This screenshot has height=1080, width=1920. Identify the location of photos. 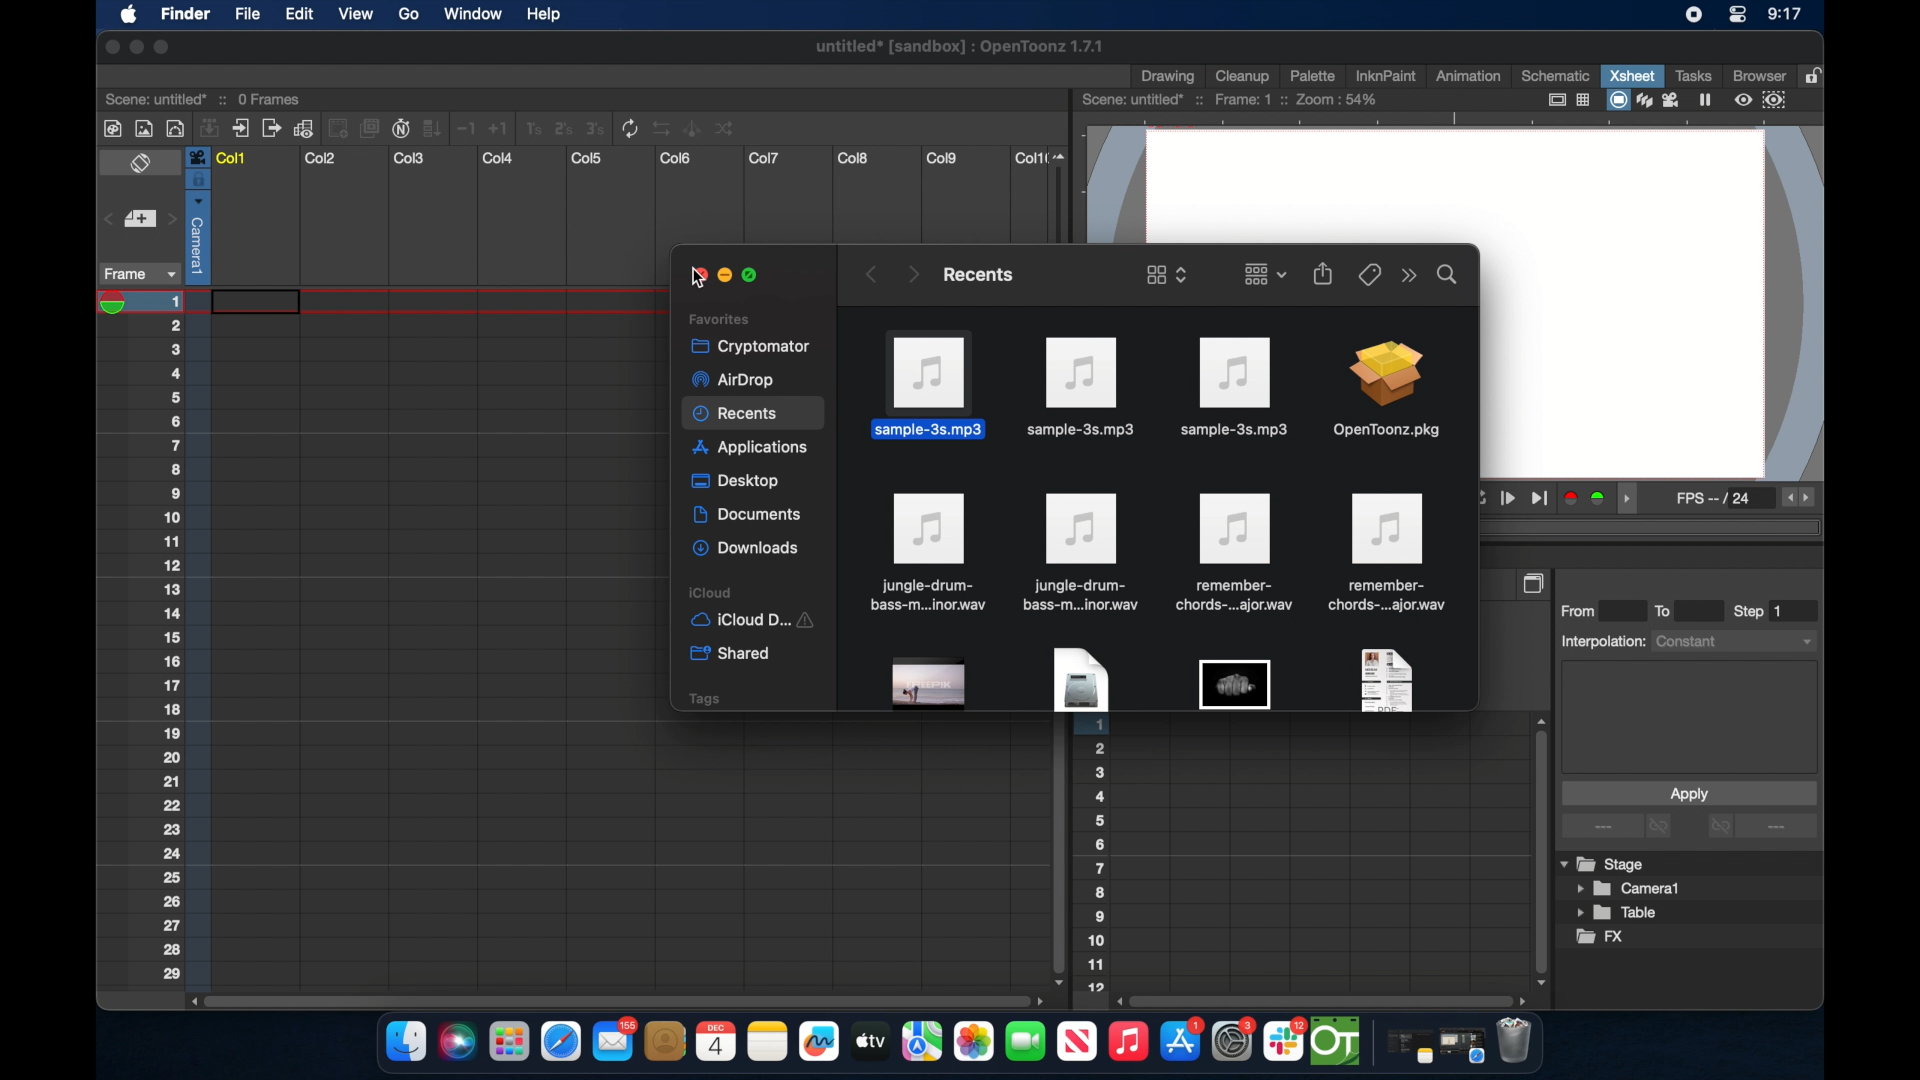
(973, 1042).